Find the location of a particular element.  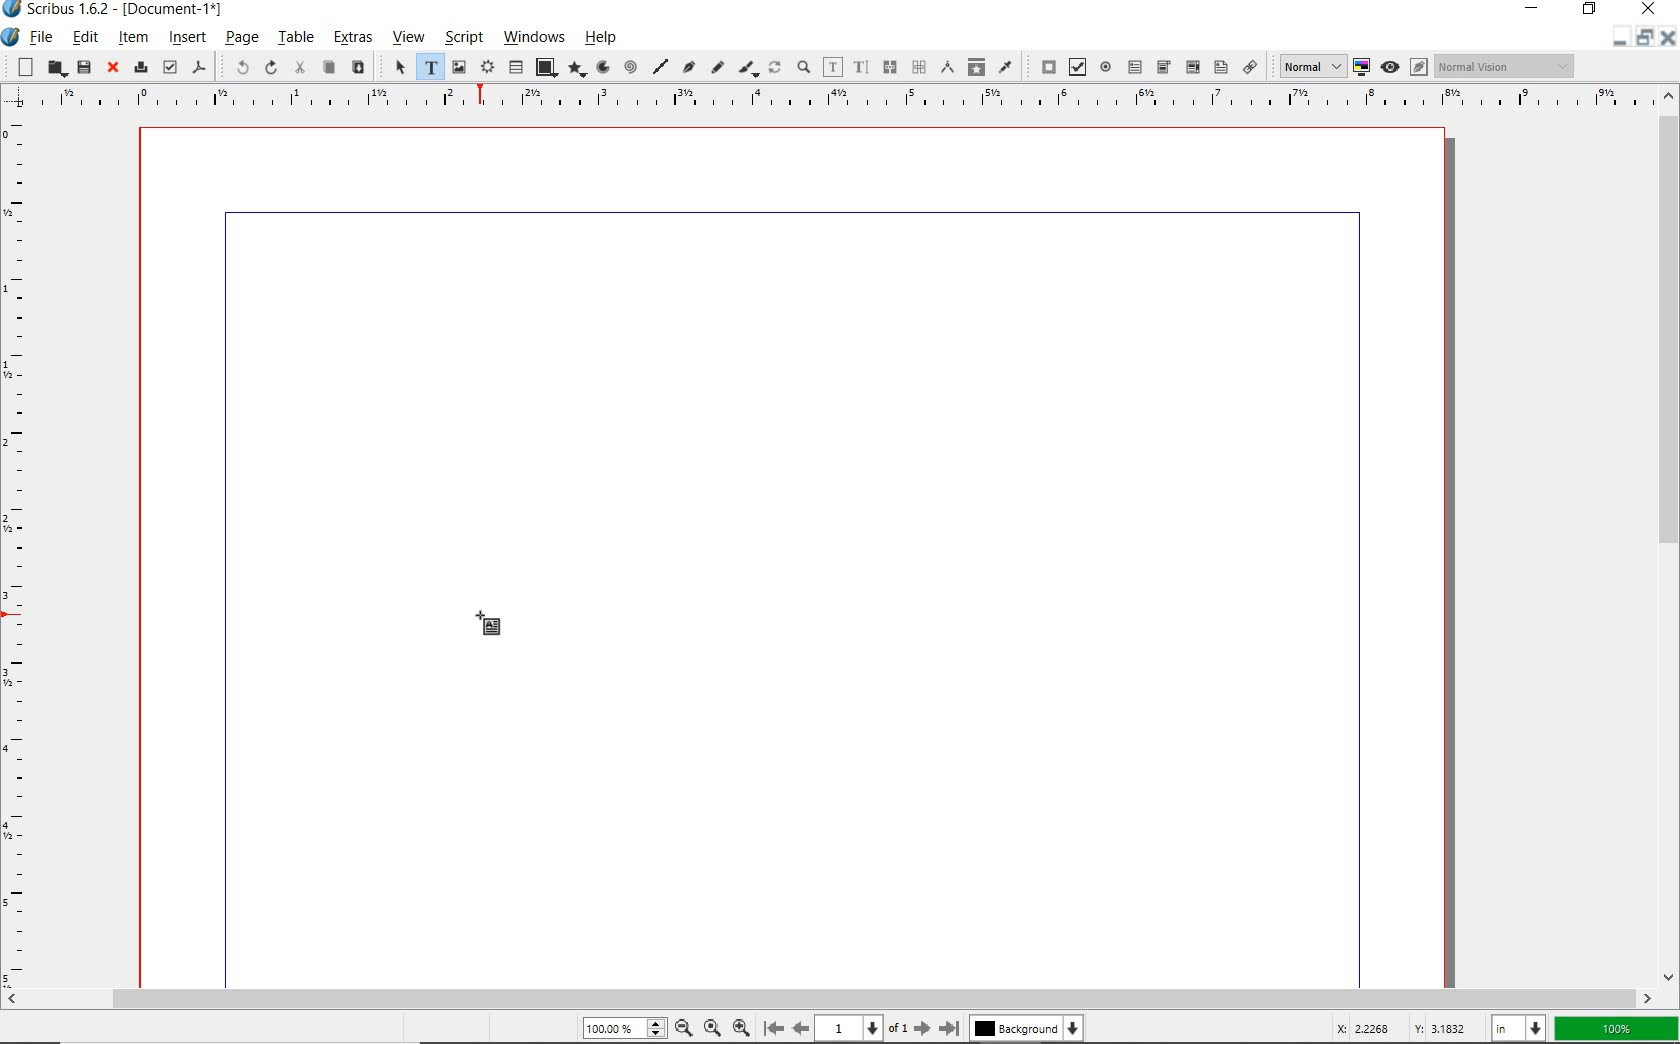

pdf push button is located at coordinates (1044, 67).